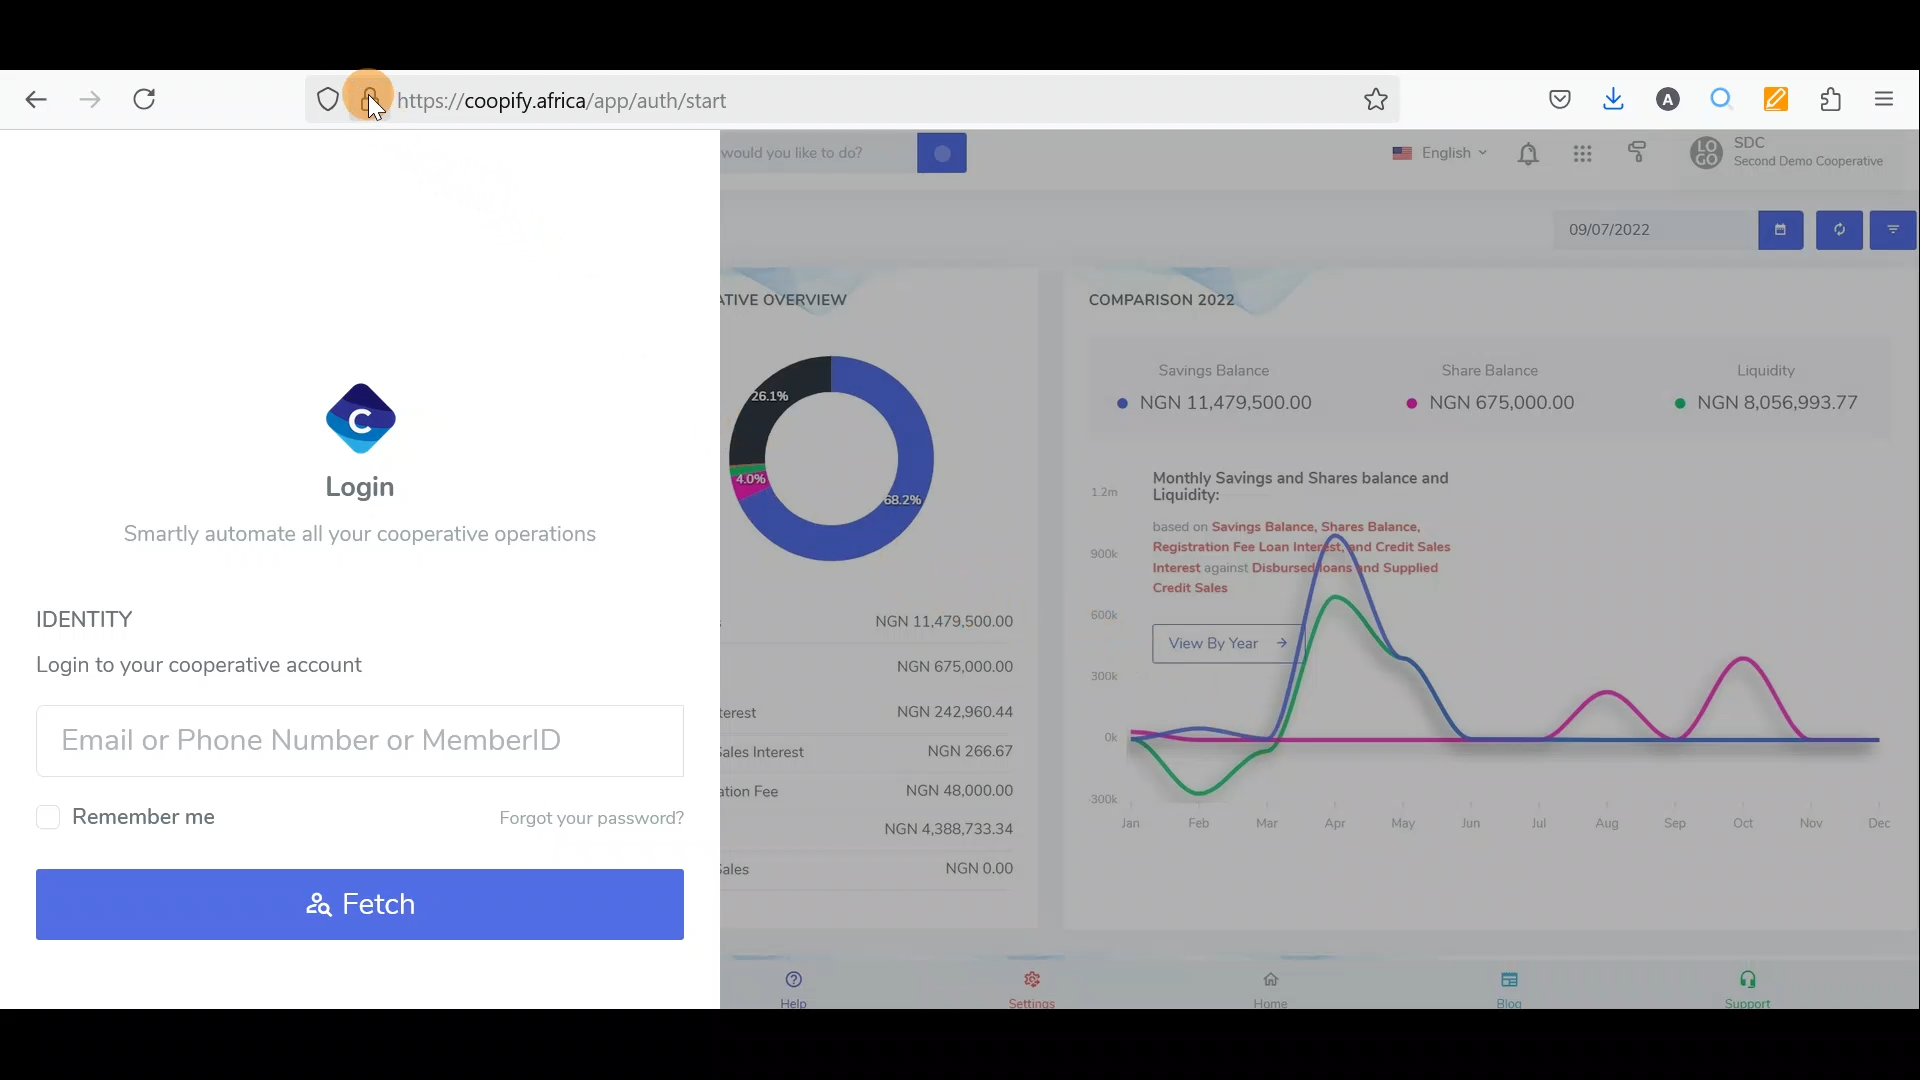  Describe the element at coordinates (1890, 100) in the screenshot. I see `Open application menu` at that location.